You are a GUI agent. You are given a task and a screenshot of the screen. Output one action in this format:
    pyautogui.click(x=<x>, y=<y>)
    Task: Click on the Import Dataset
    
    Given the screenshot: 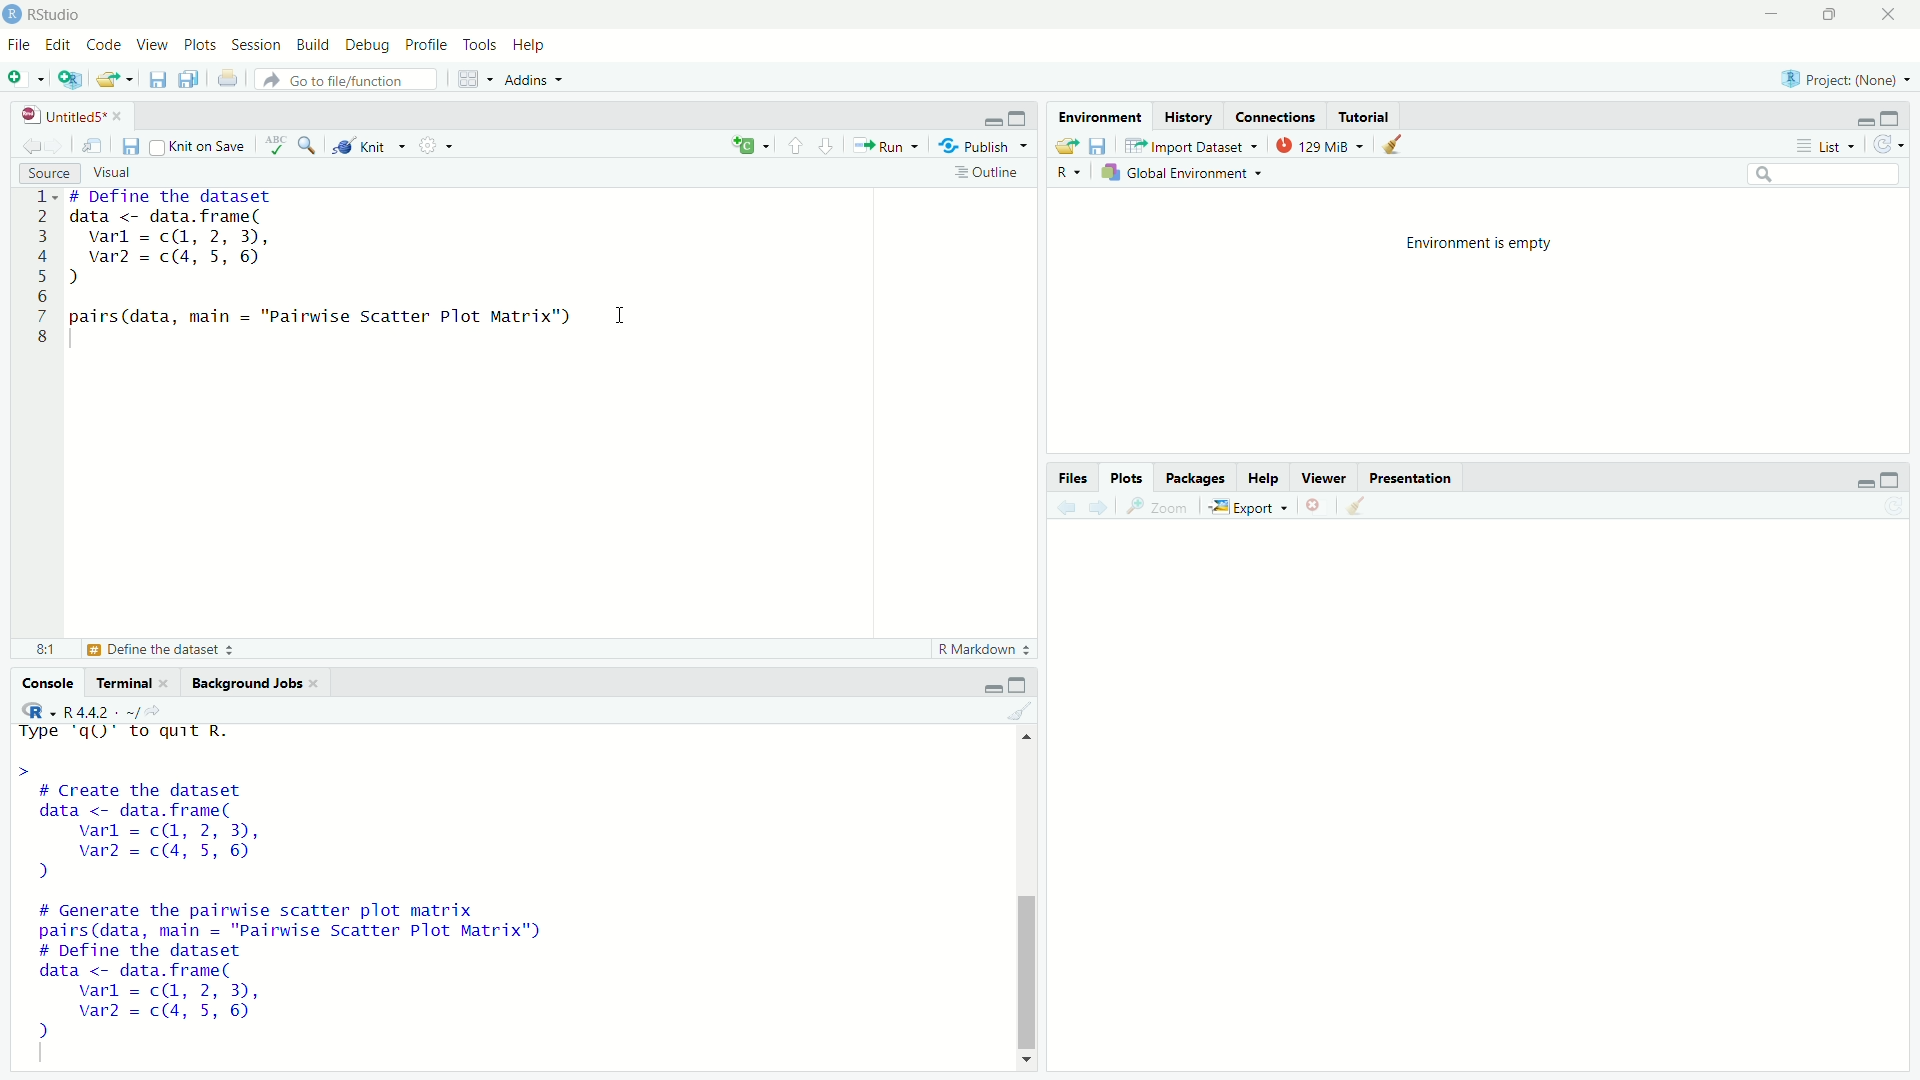 What is the action you would take?
    pyautogui.click(x=1190, y=144)
    